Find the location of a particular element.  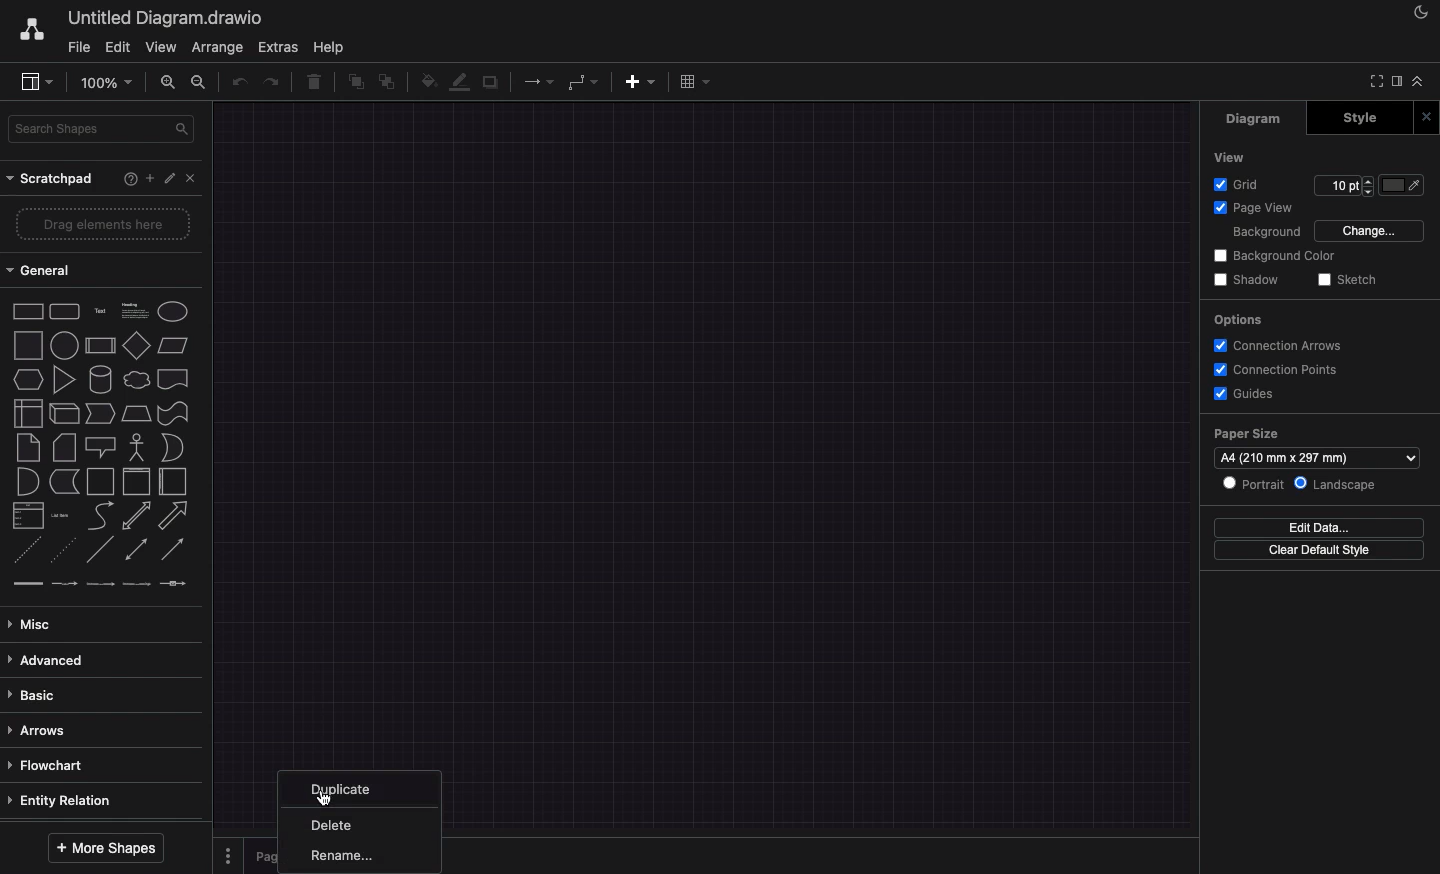

line color is located at coordinates (460, 81).